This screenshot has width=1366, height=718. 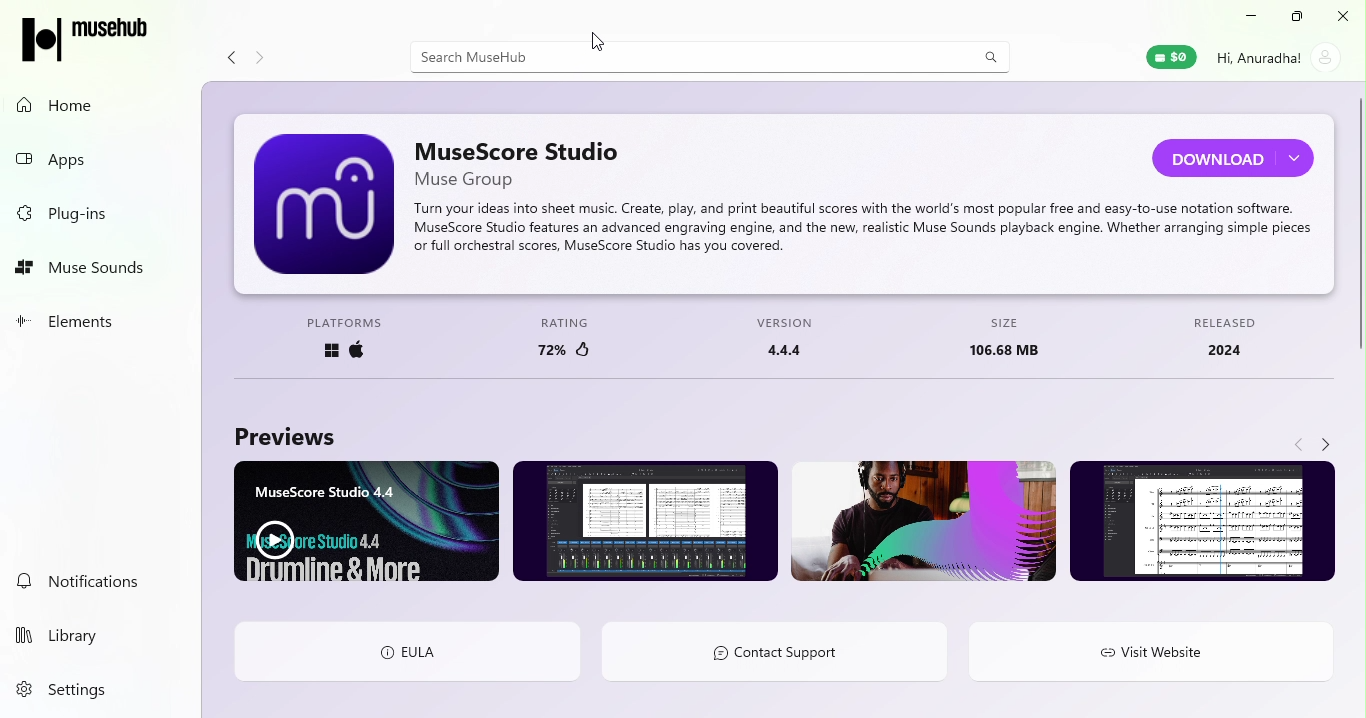 What do you see at coordinates (371, 520) in the screenshot?
I see `Video` at bounding box center [371, 520].